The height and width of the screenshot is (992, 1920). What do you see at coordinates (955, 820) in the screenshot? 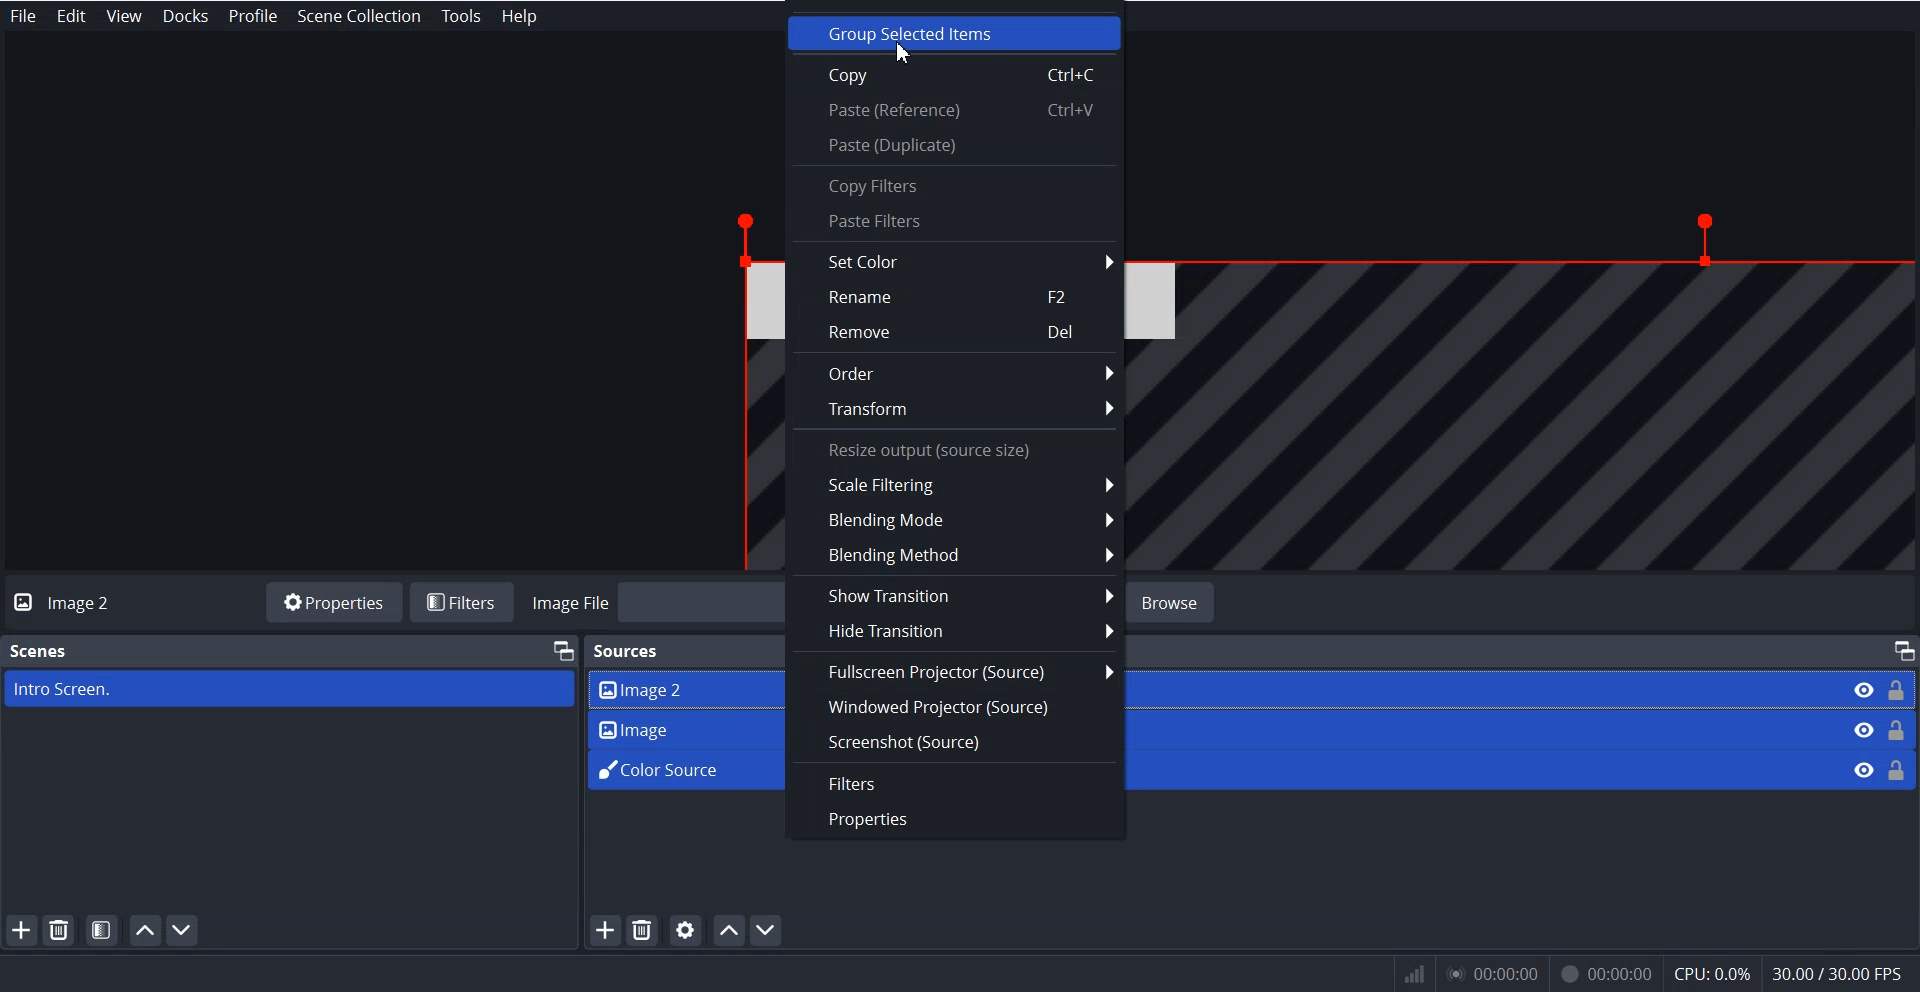
I see `Properties ` at bounding box center [955, 820].